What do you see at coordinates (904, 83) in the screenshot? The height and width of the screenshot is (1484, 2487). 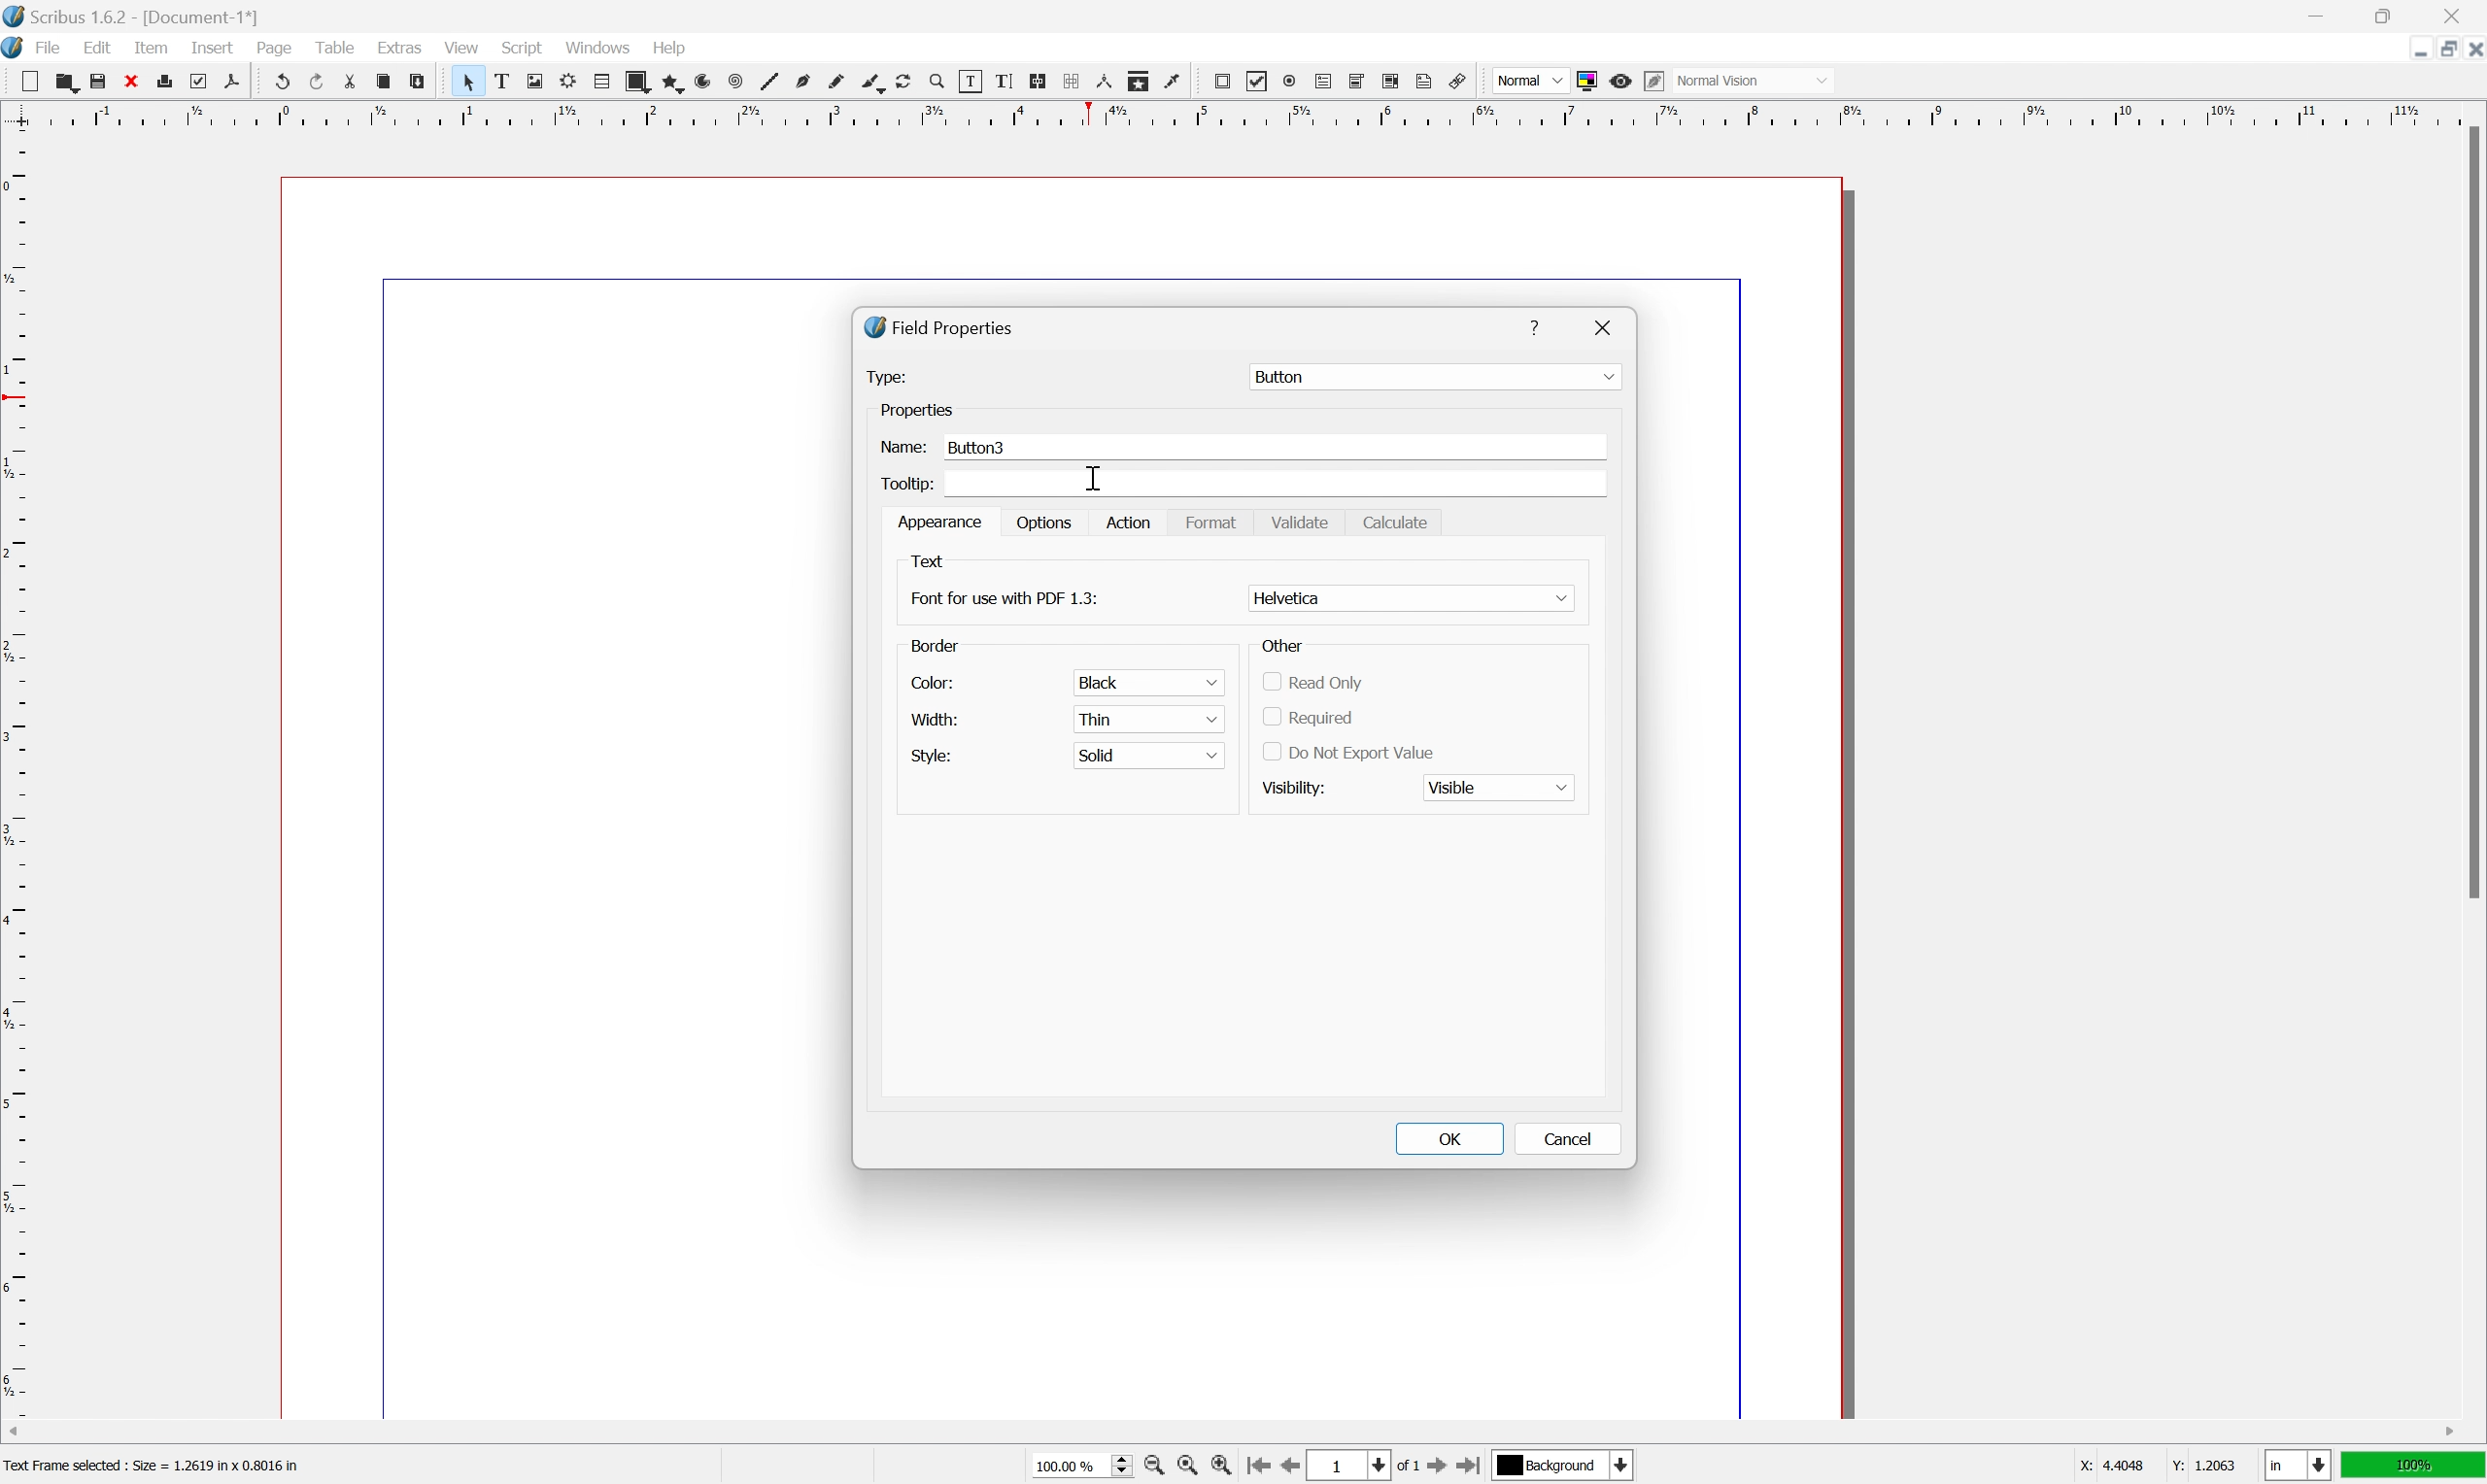 I see `rotate item` at bounding box center [904, 83].